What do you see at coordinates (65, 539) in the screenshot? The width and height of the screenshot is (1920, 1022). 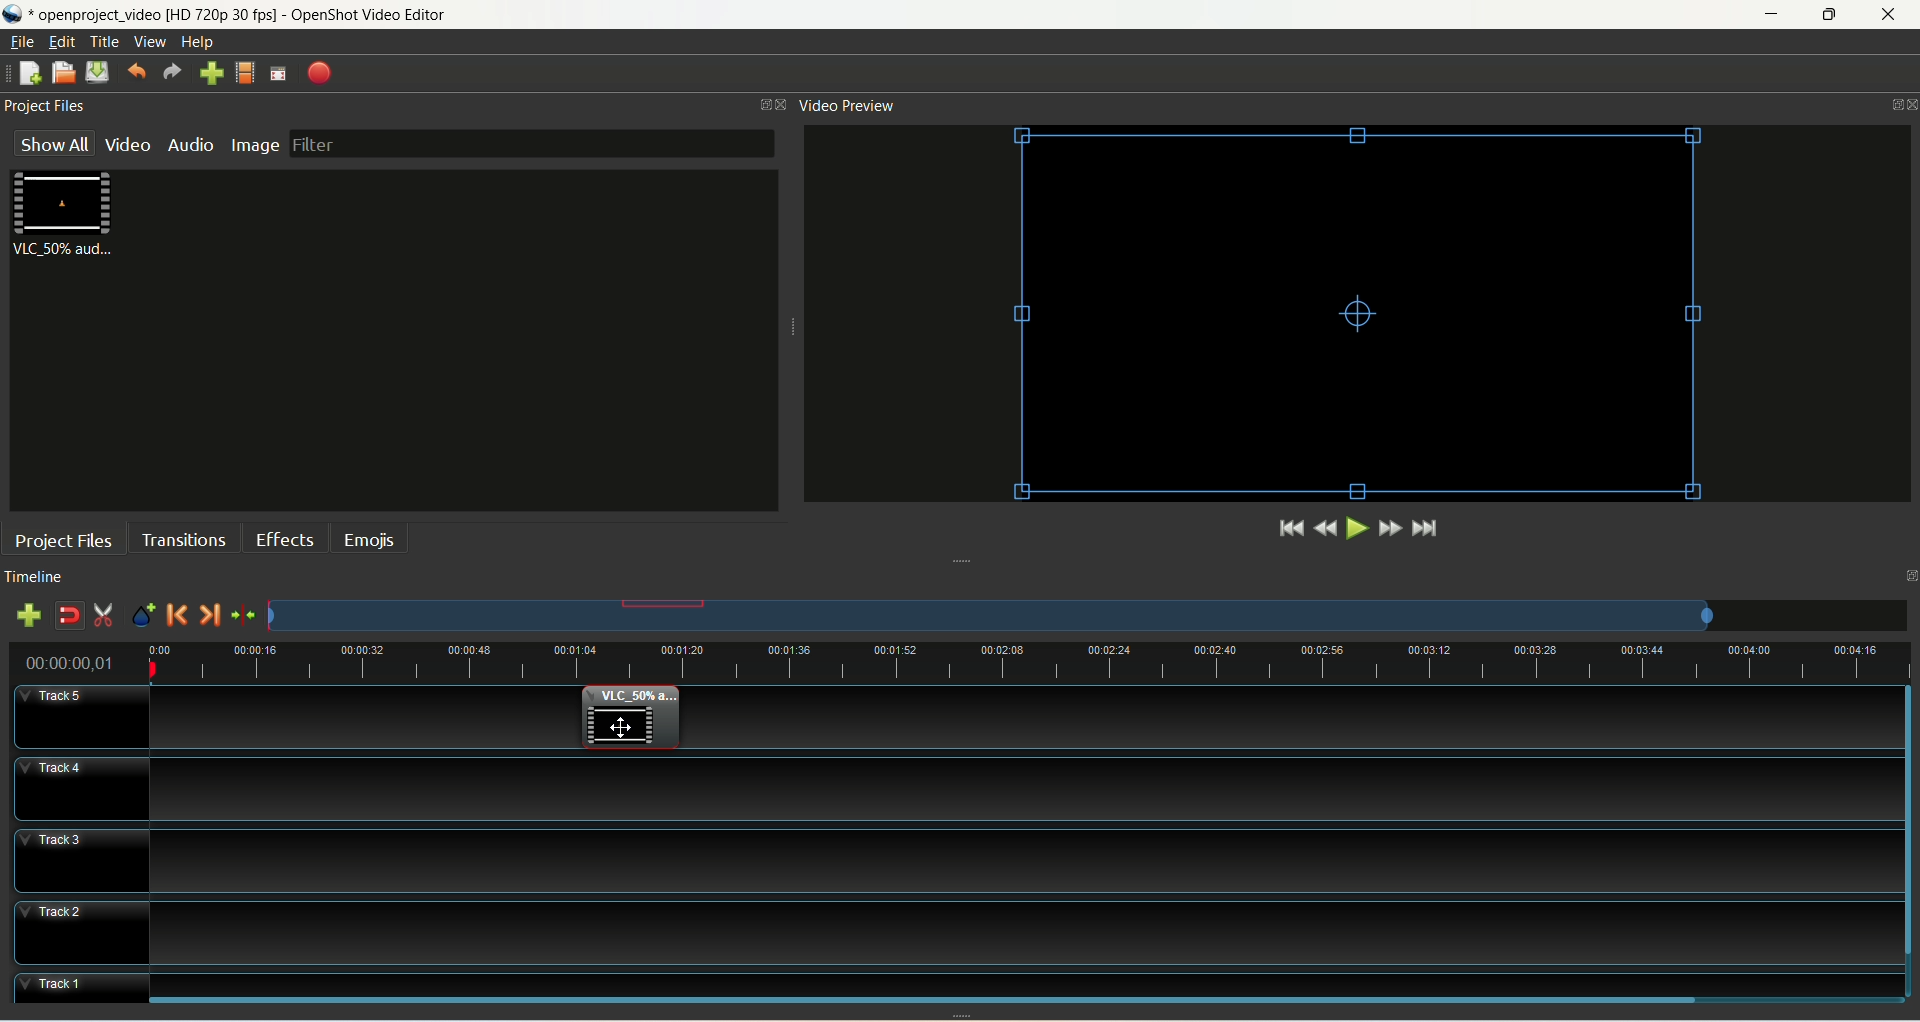 I see `project files` at bounding box center [65, 539].